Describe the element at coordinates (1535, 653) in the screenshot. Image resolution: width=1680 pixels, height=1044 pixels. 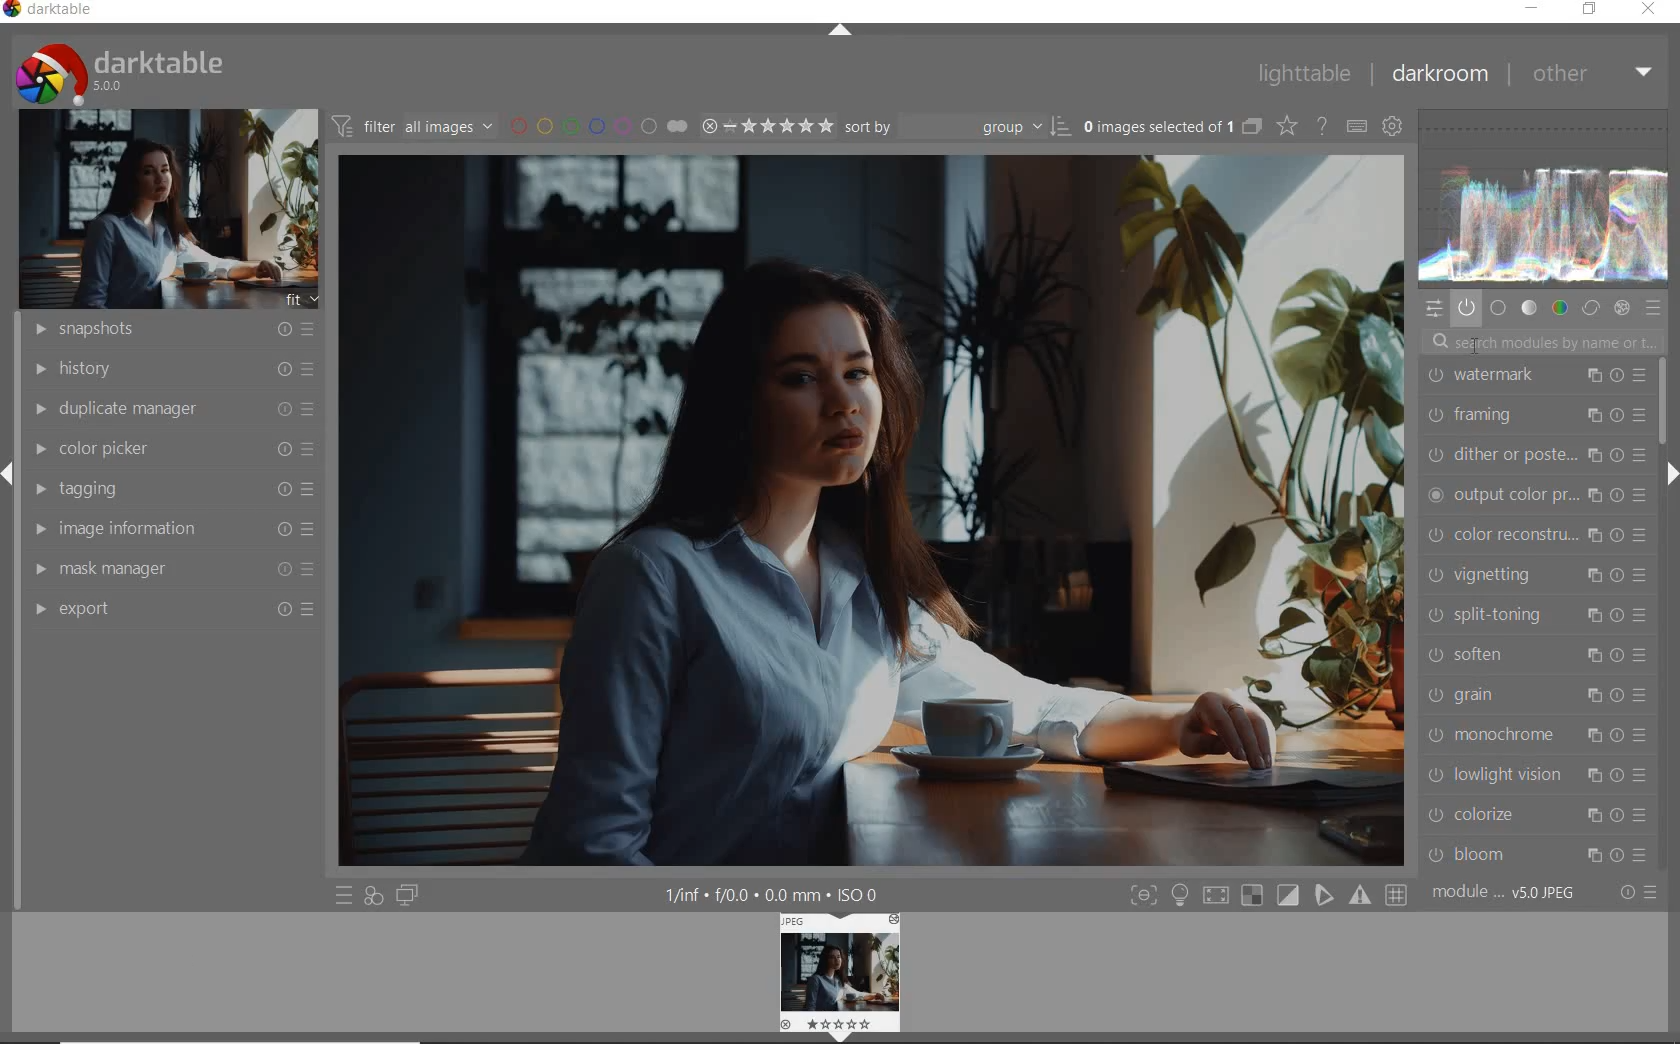
I see `soften` at that location.